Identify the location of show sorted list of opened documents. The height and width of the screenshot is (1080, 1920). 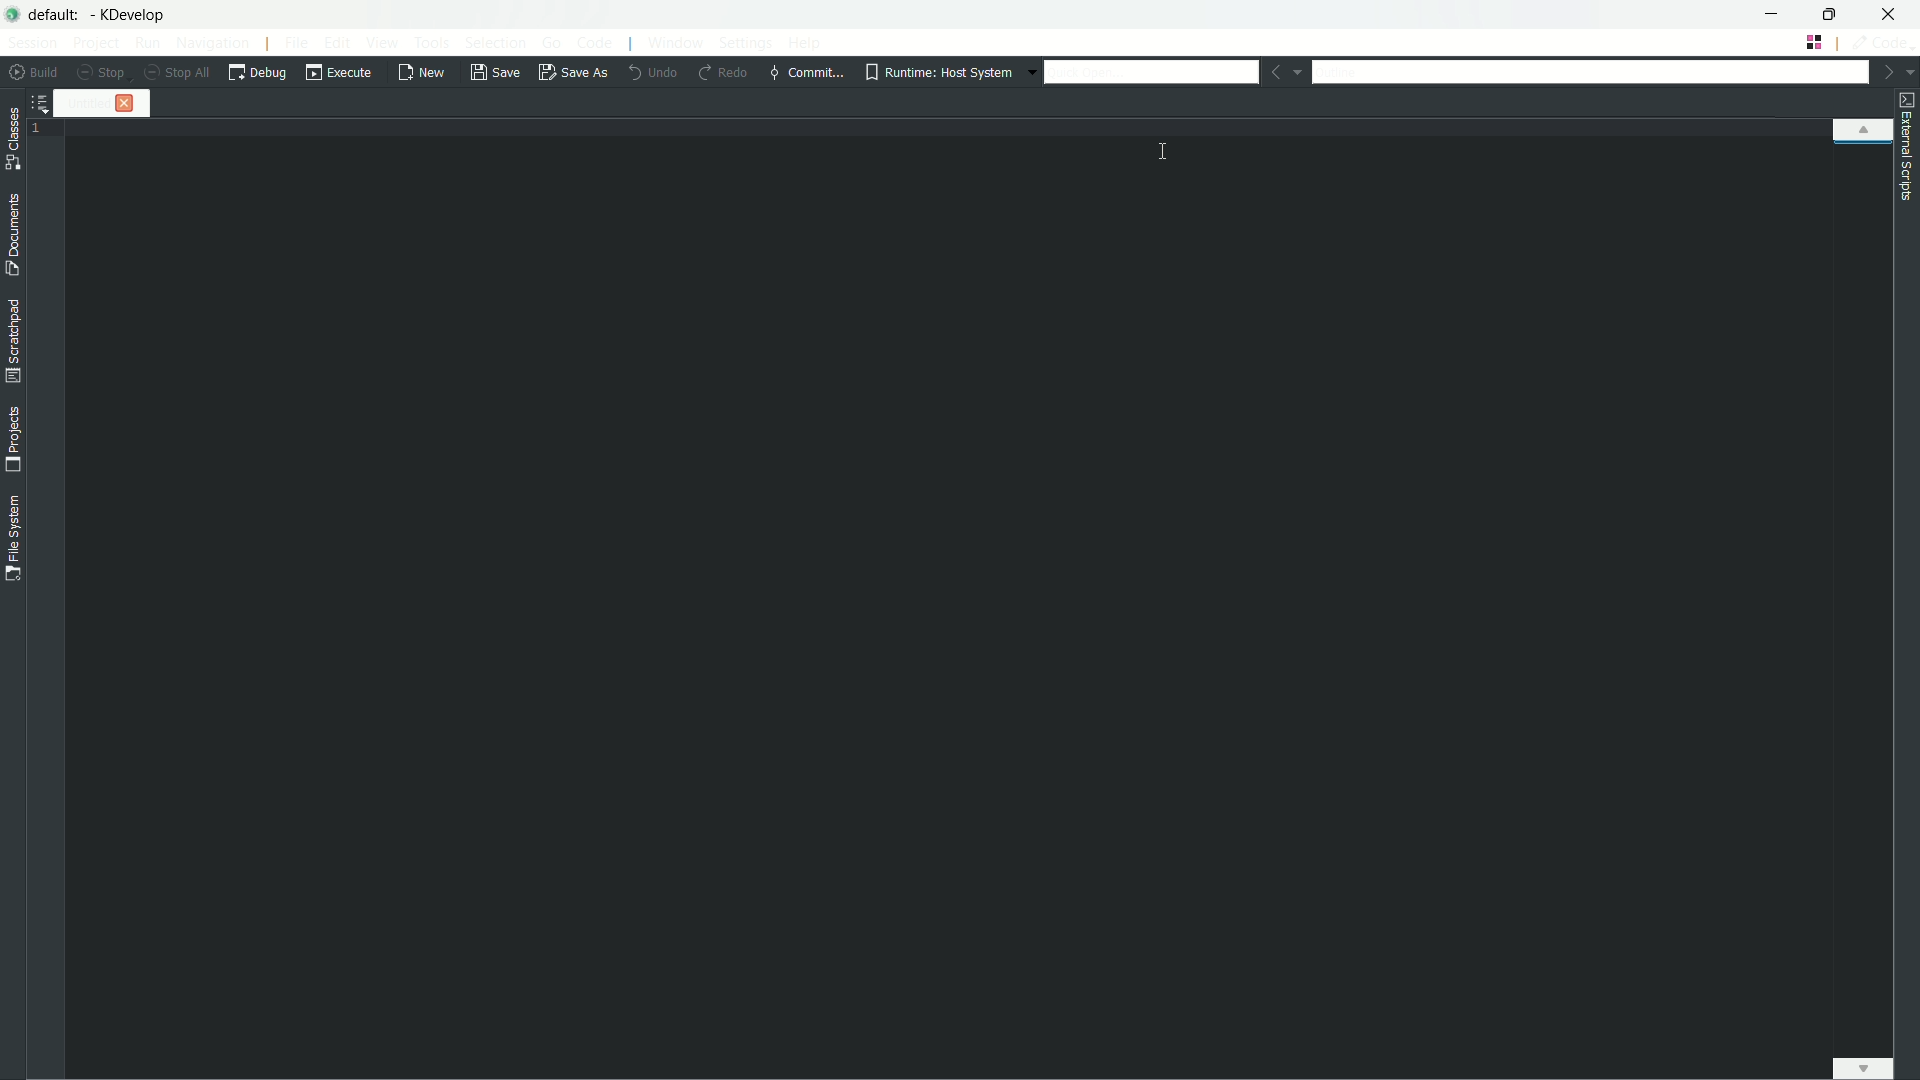
(43, 103).